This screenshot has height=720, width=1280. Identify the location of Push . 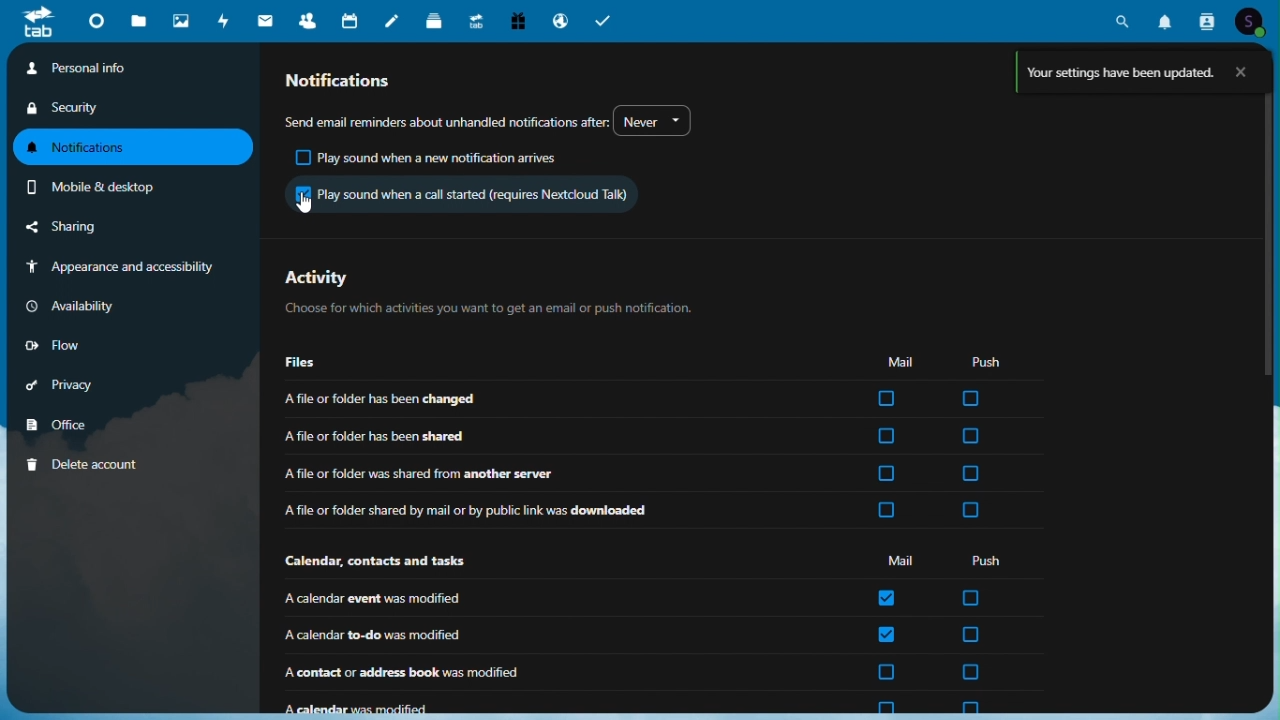
(986, 361).